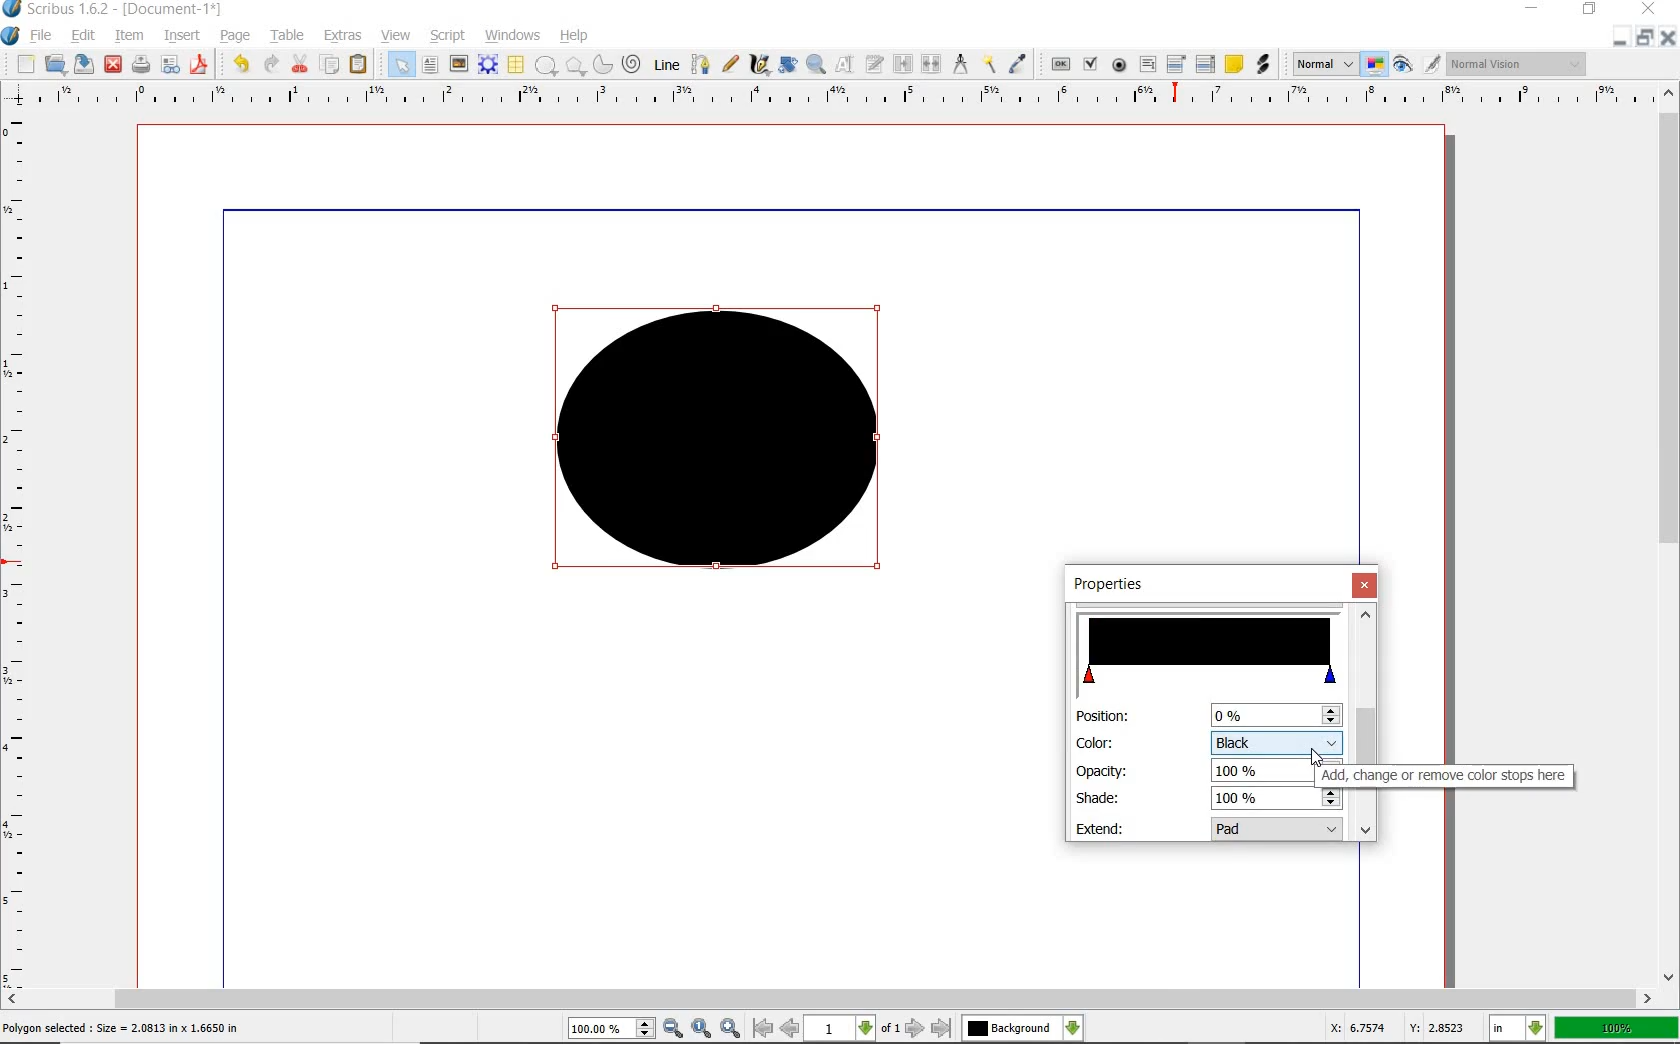 The width and height of the screenshot is (1680, 1044). I want to click on SYSTEM NAME, so click(114, 9).